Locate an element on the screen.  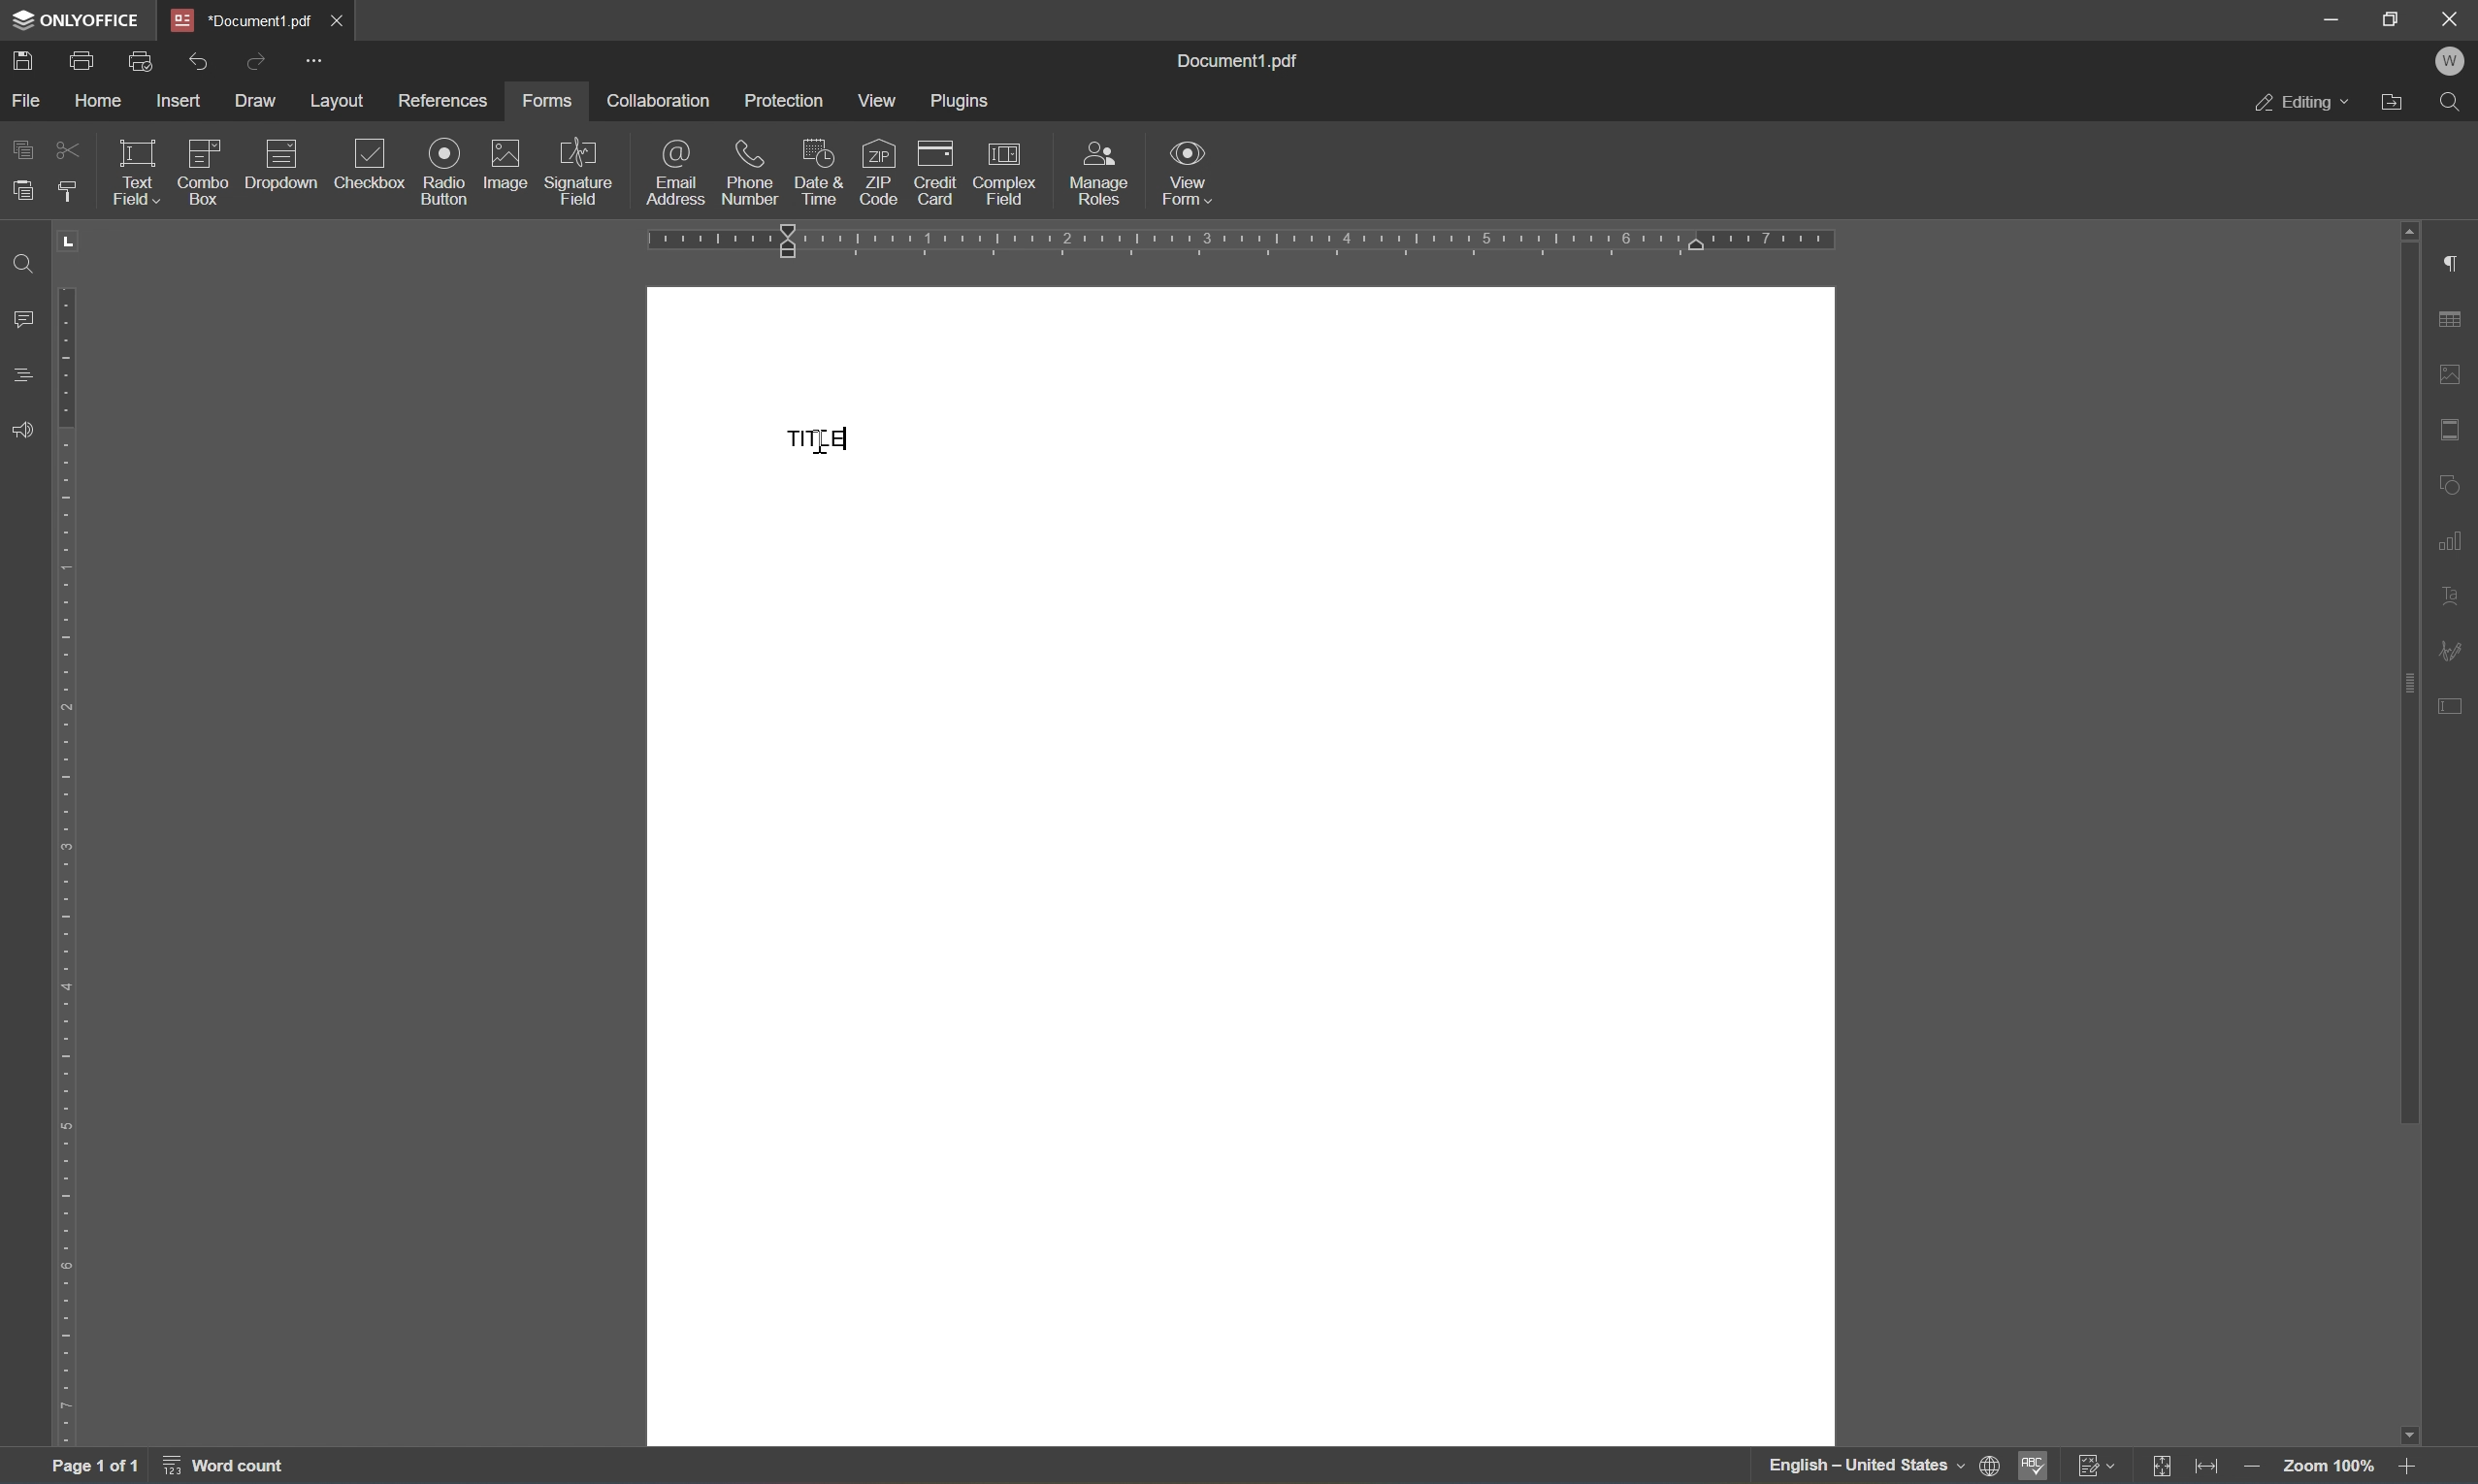
paragraph settings is located at coordinates (2458, 262).